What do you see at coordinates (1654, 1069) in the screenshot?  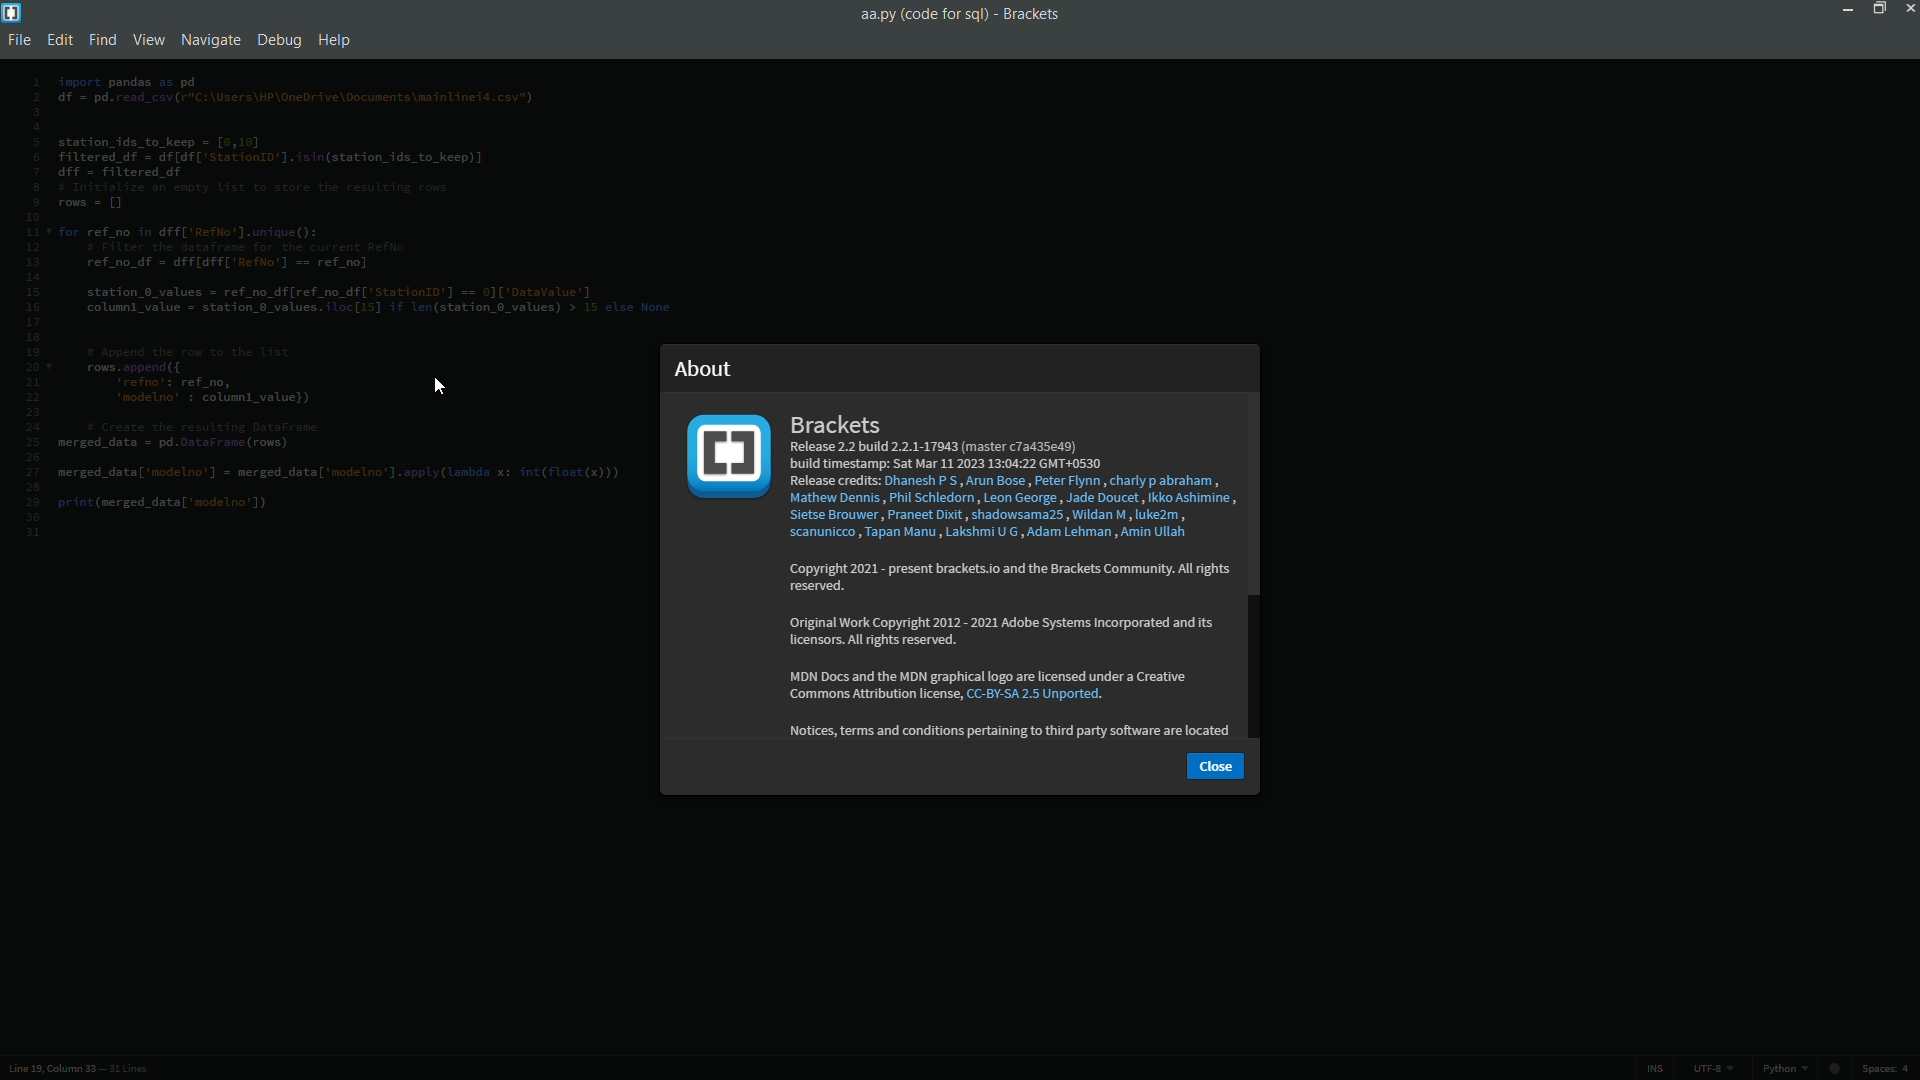 I see `ins` at bounding box center [1654, 1069].